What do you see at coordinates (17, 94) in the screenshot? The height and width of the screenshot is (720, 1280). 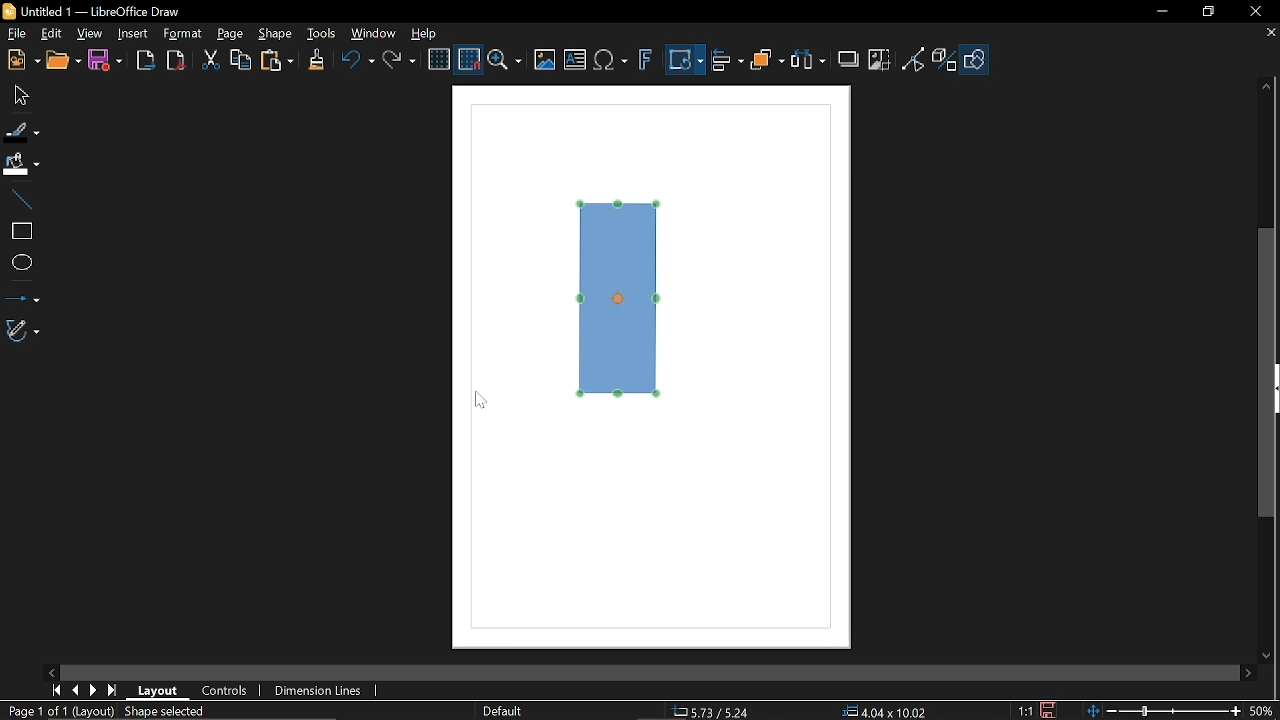 I see `Move` at bounding box center [17, 94].